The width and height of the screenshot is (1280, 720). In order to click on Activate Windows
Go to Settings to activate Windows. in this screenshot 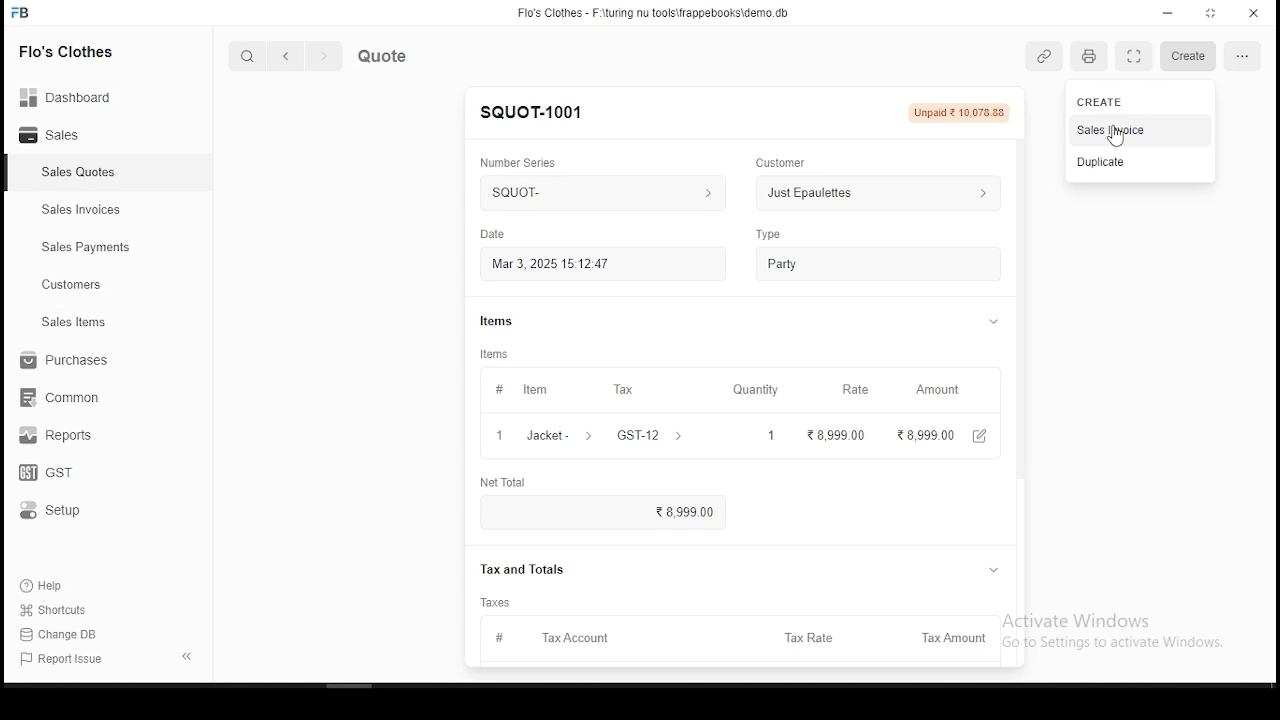, I will do `click(1125, 627)`.